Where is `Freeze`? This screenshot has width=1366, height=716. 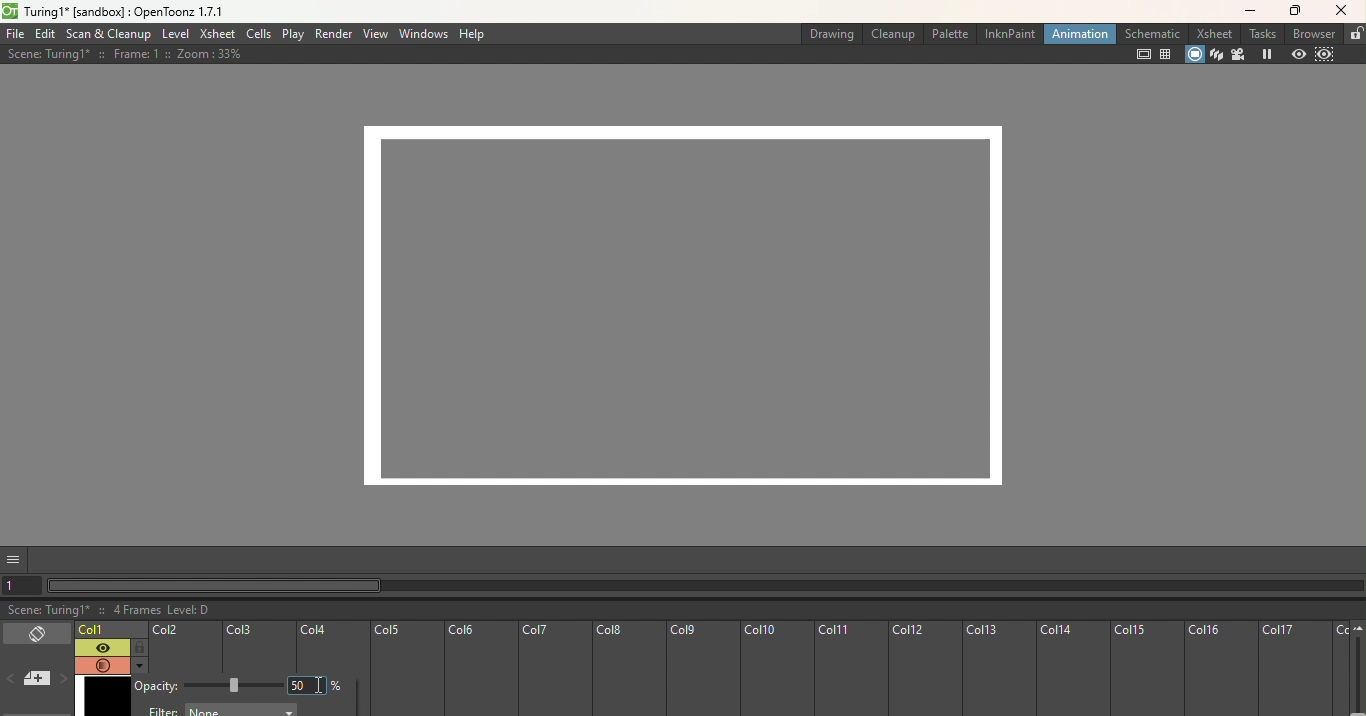 Freeze is located at coordinates (1264, 54).